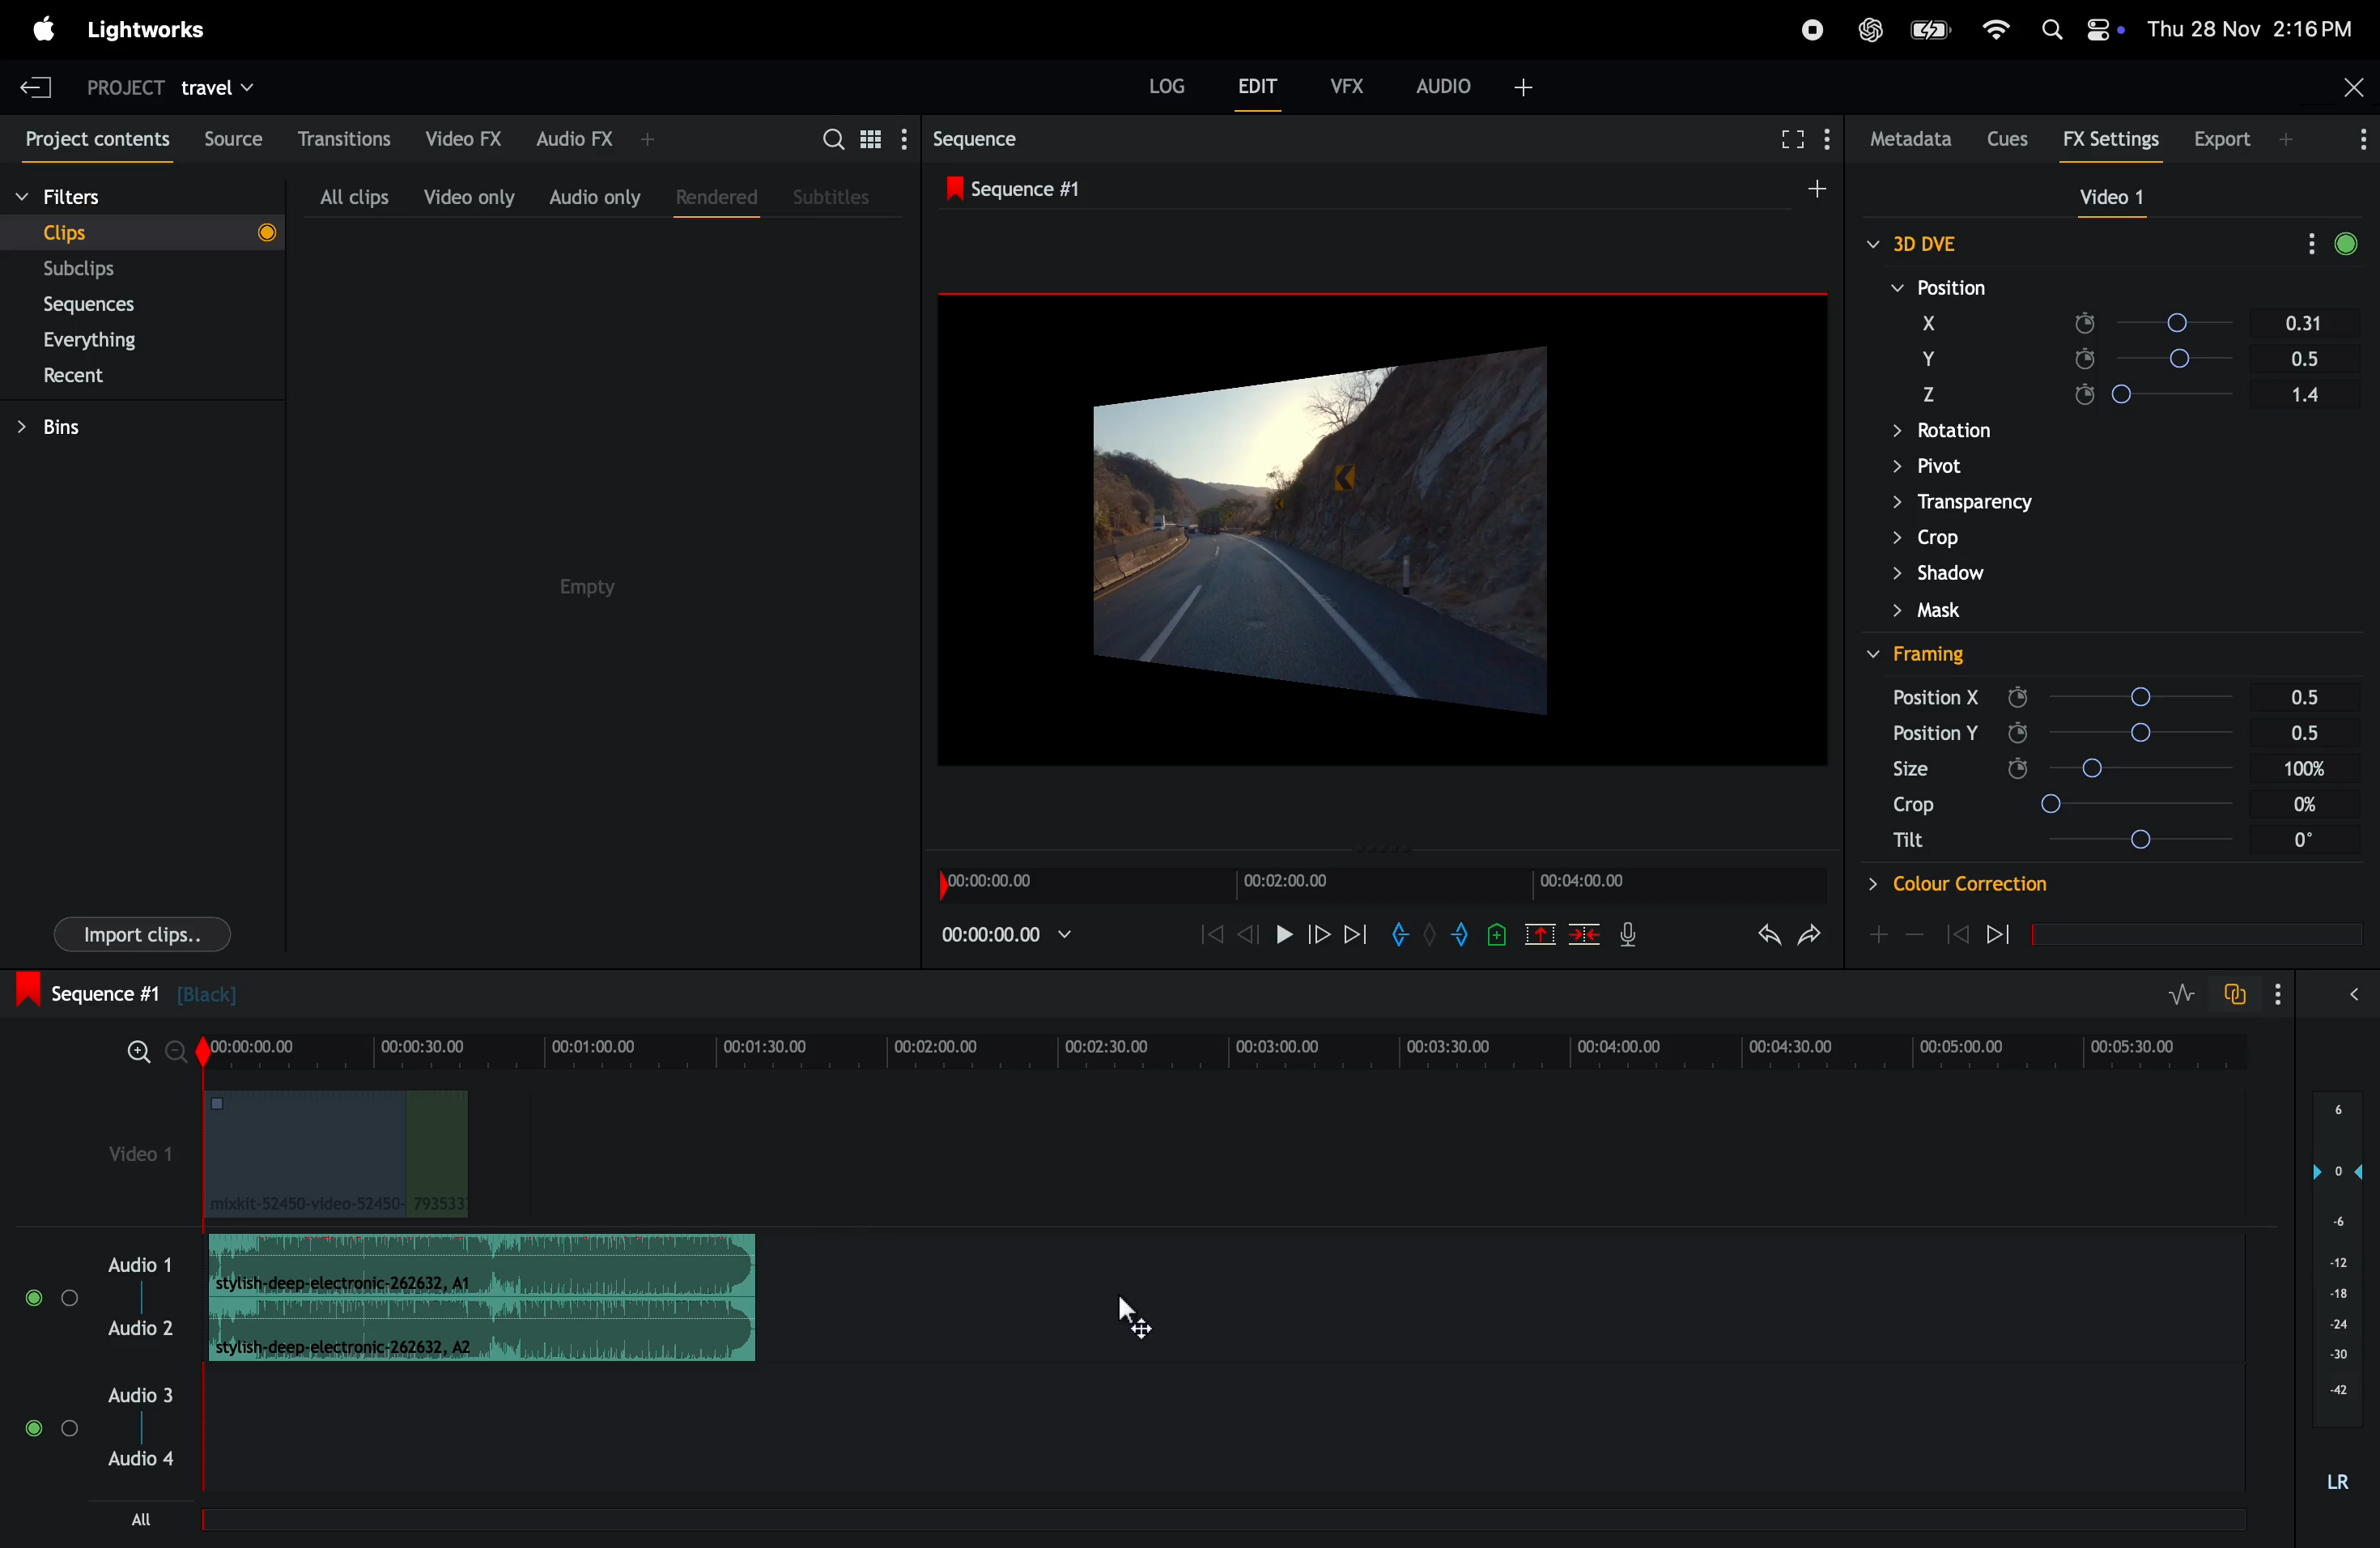 This screenshot has width=2380, height=1548. Describe the element at coordinates (2259, 27) in the screenshot. I see `date and time` at that location.